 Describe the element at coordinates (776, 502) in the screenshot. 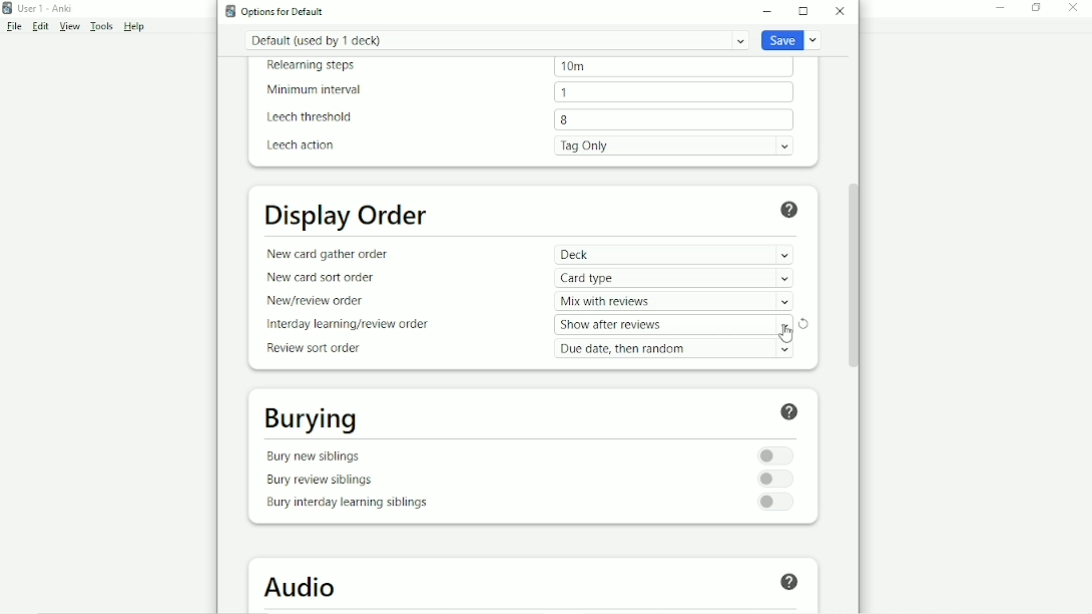

I see `Toggle for bury interday learning siblings` at that location.